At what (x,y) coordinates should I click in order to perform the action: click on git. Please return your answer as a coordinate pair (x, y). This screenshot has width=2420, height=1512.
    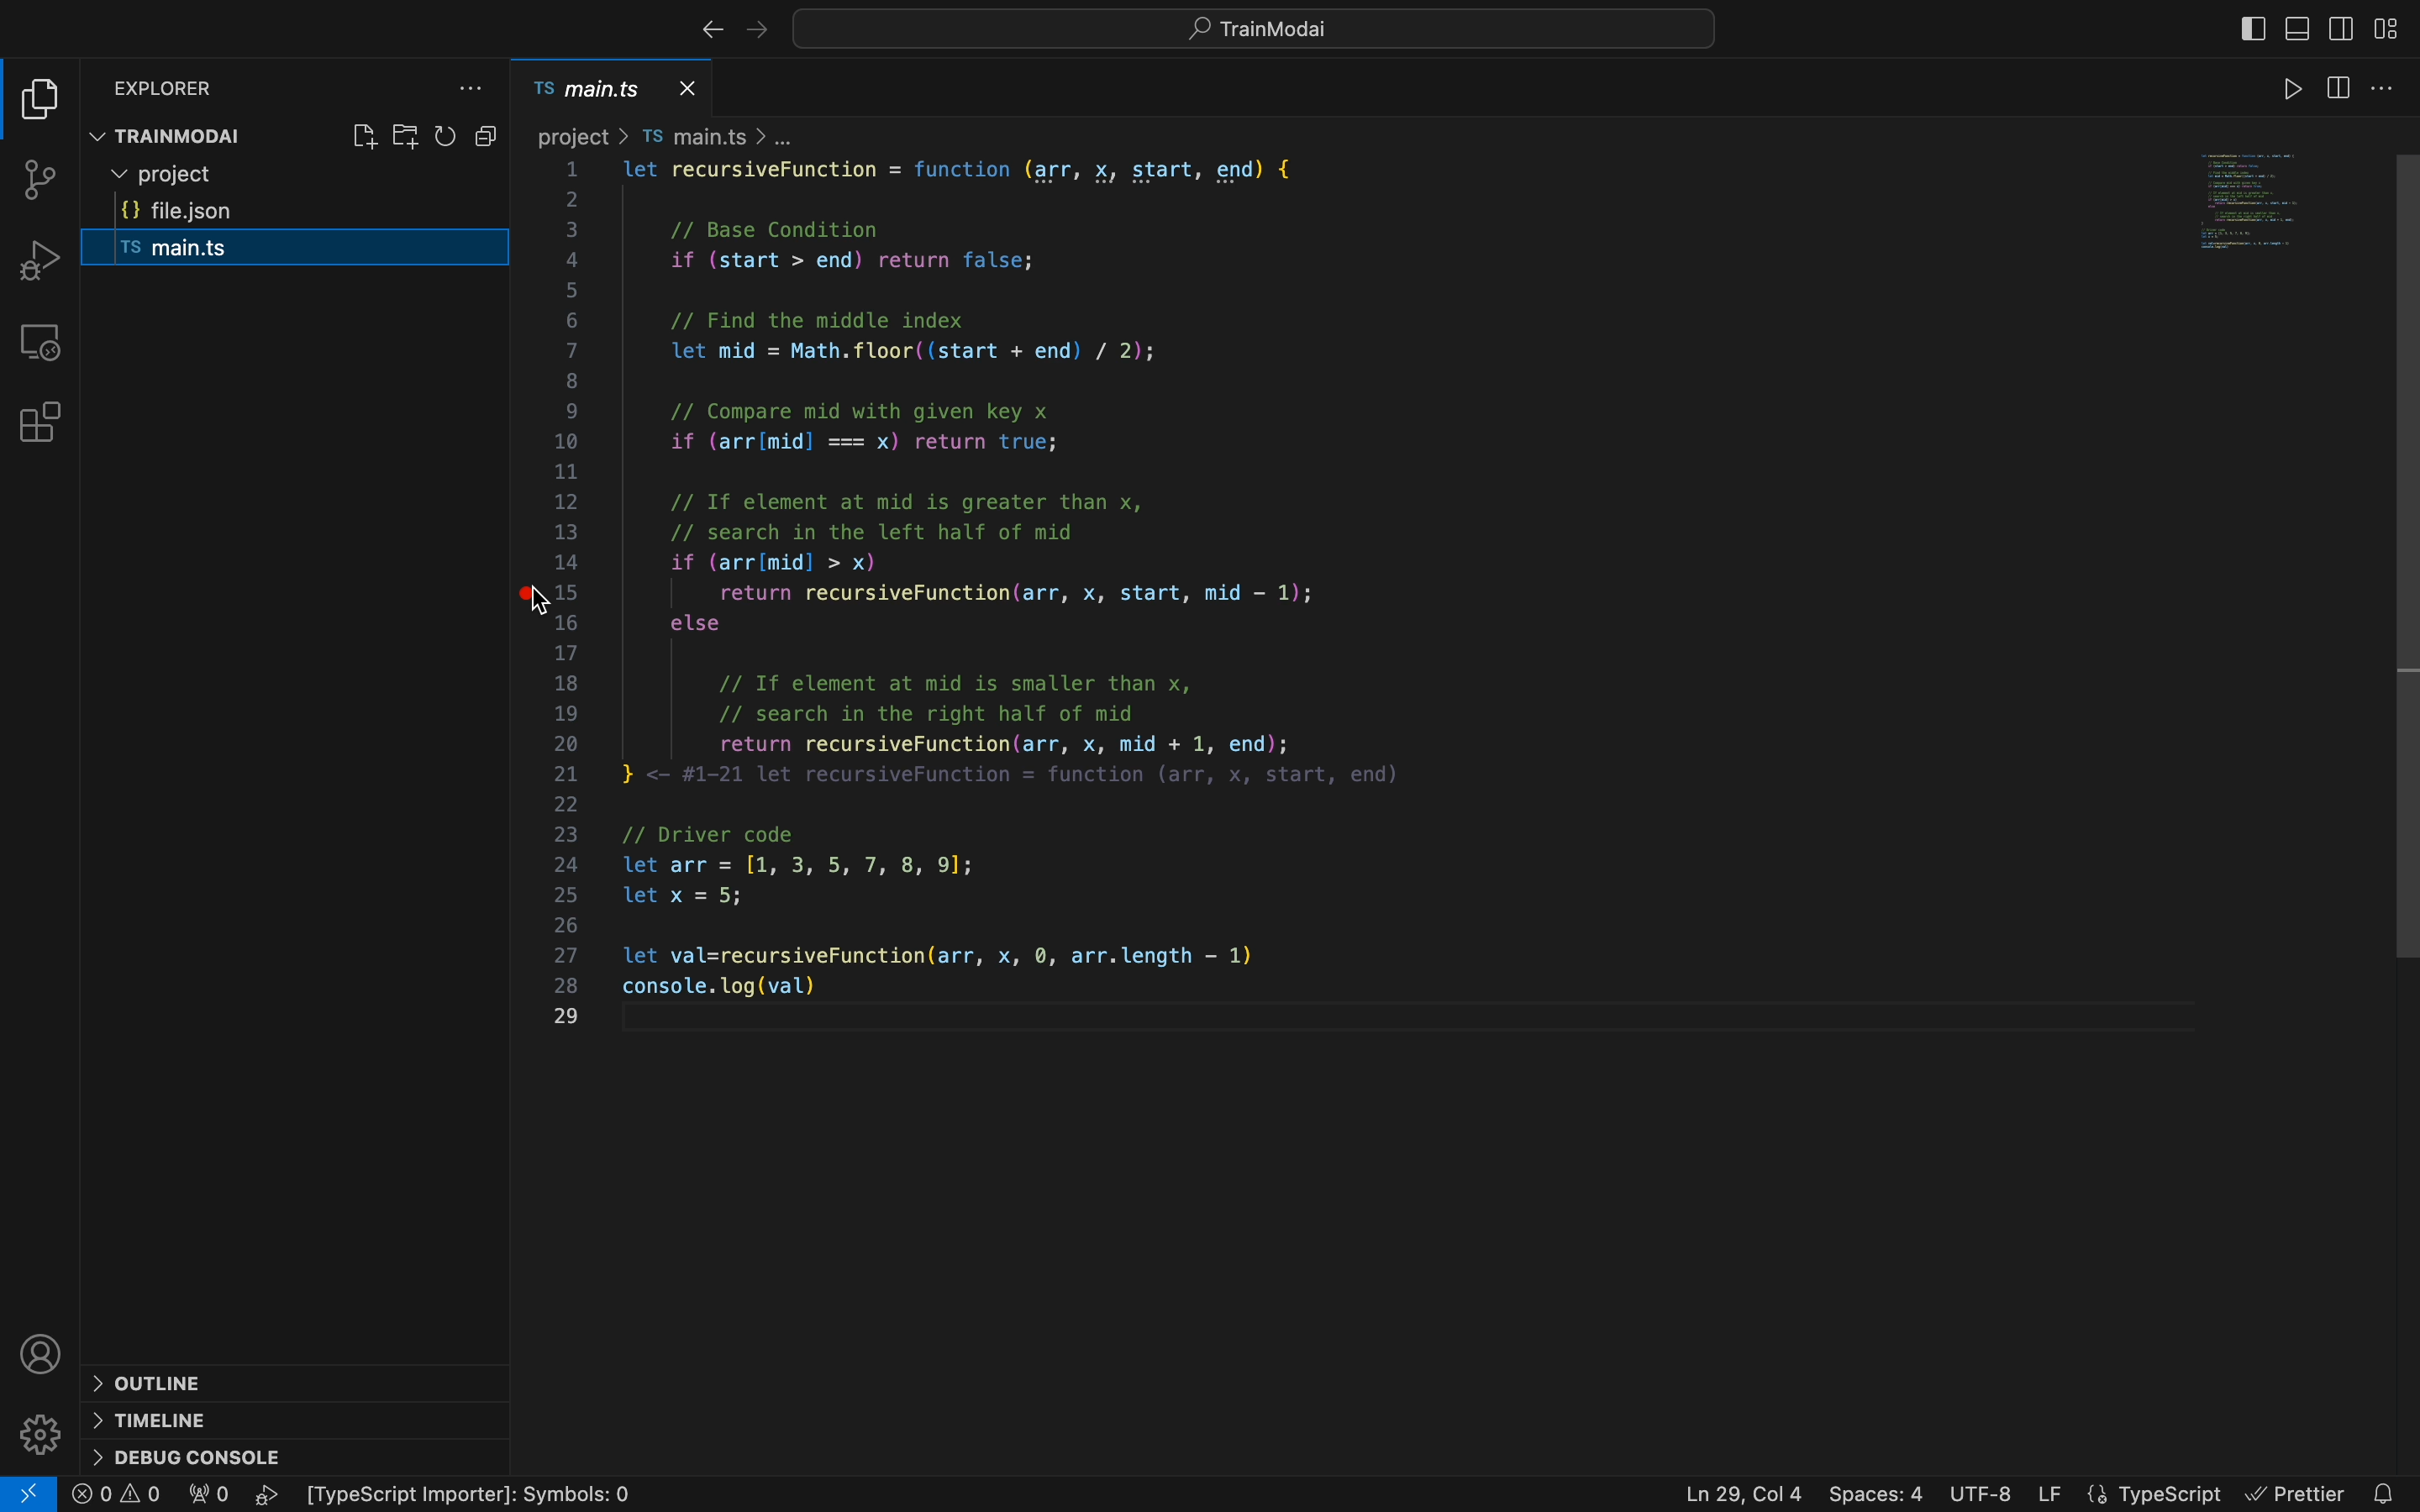
    Looking at the image, I should click on (40, 183).